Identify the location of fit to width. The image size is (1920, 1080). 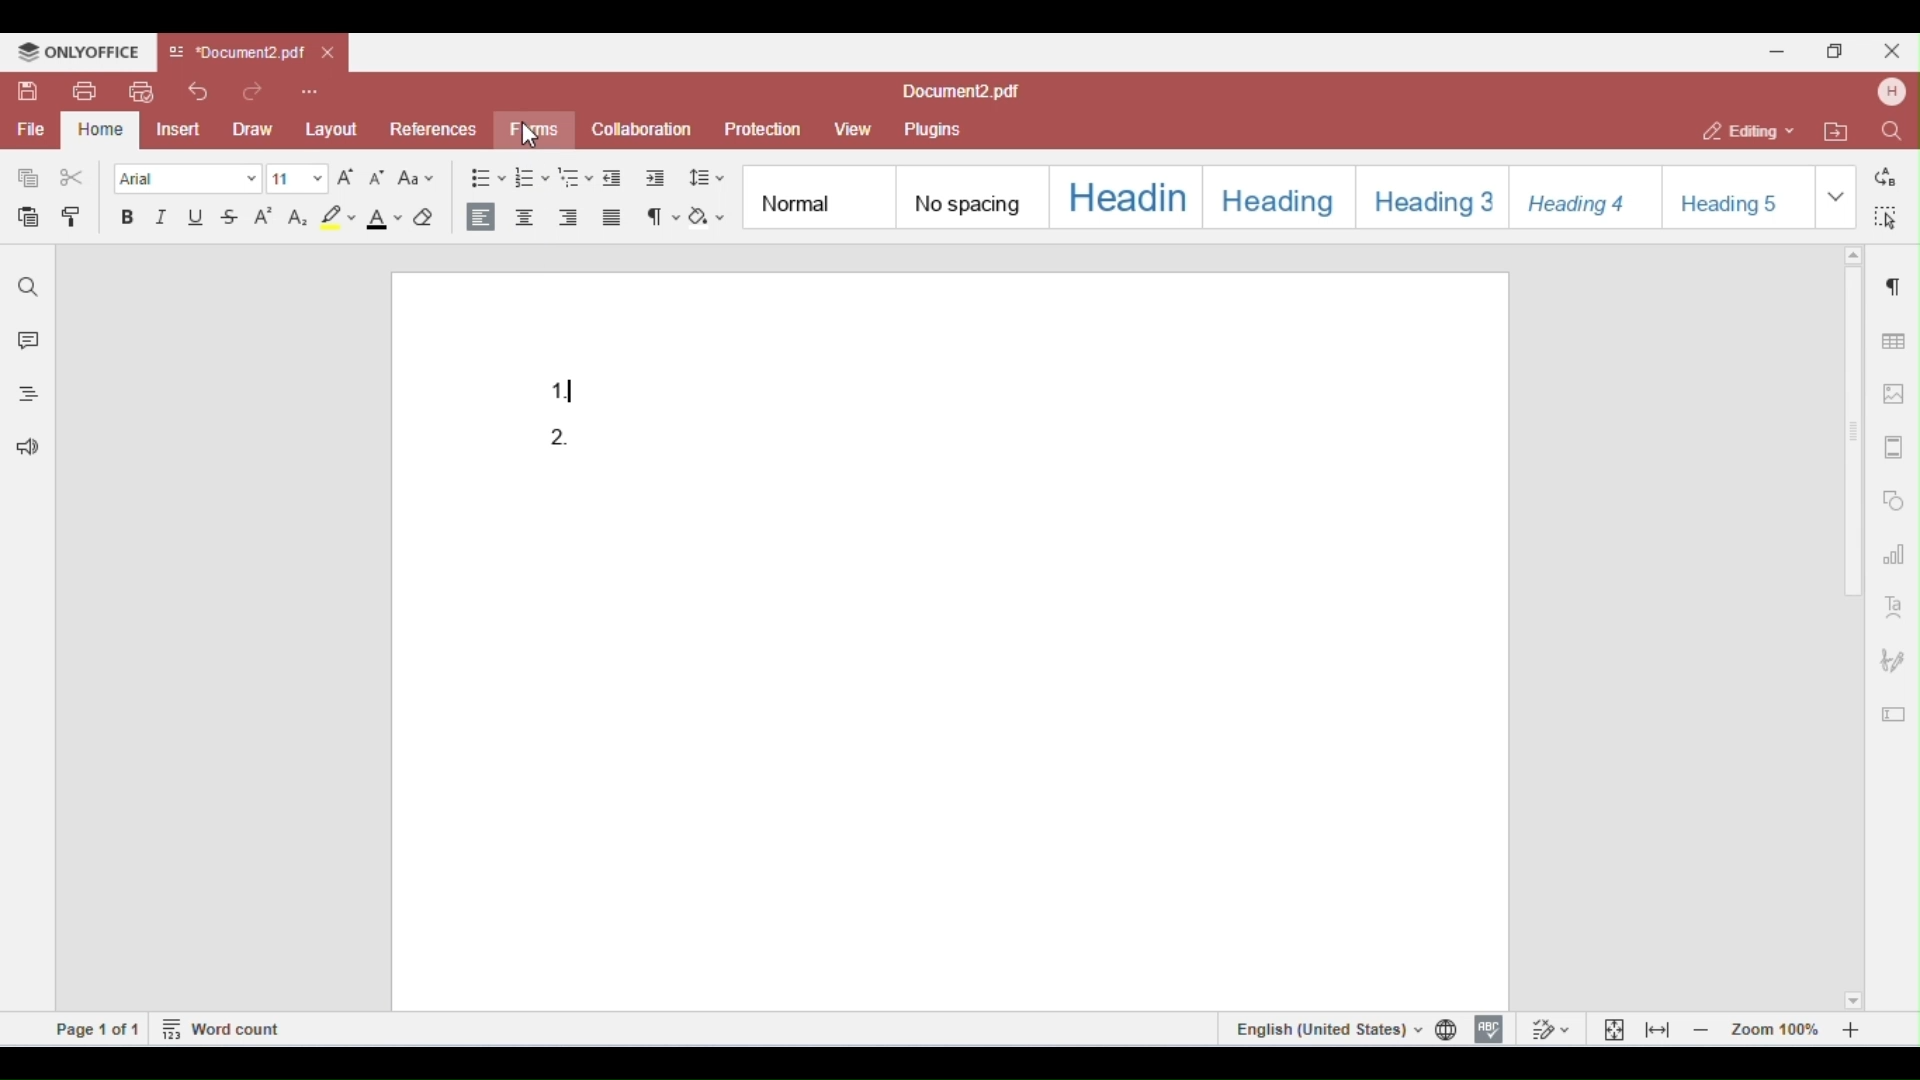
(1658, 1029).